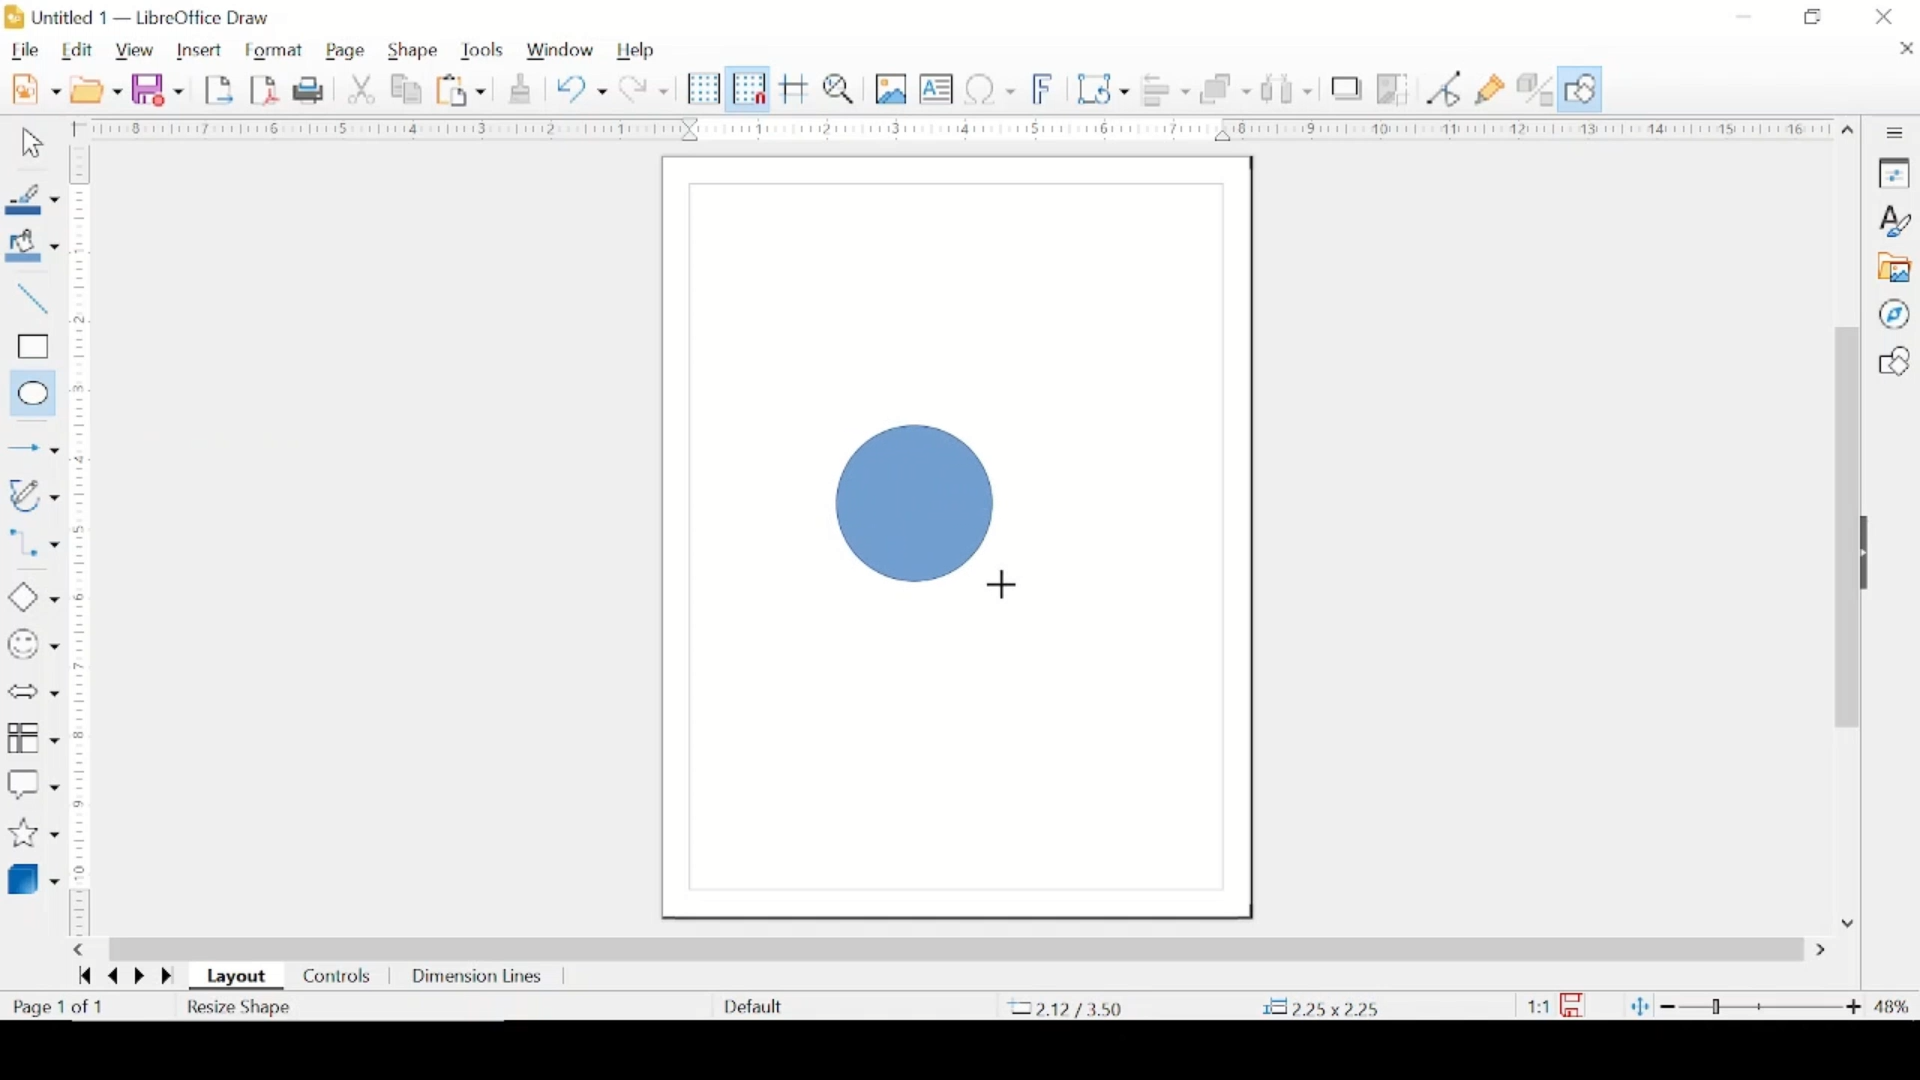 The image size is (1920, 1080). I want to click on scroll box, so click(1843, 528).